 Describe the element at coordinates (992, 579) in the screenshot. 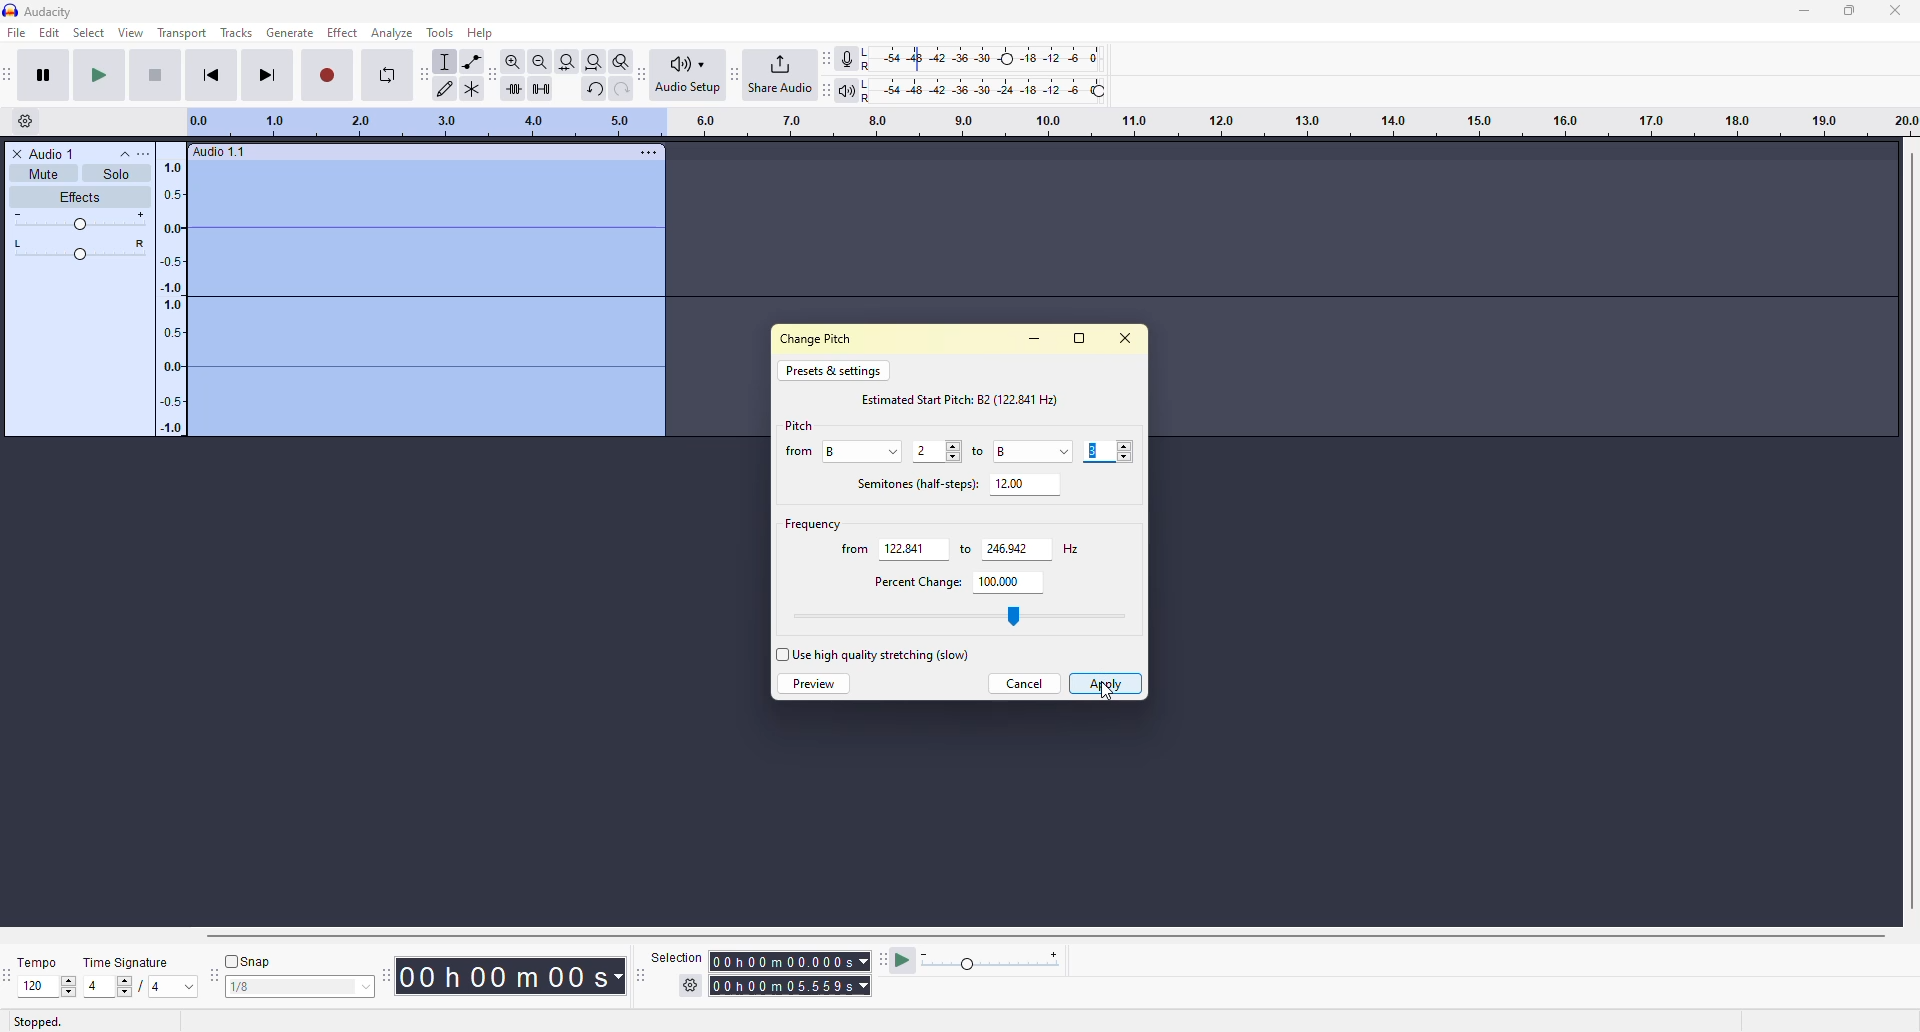

I see `value` at that location.